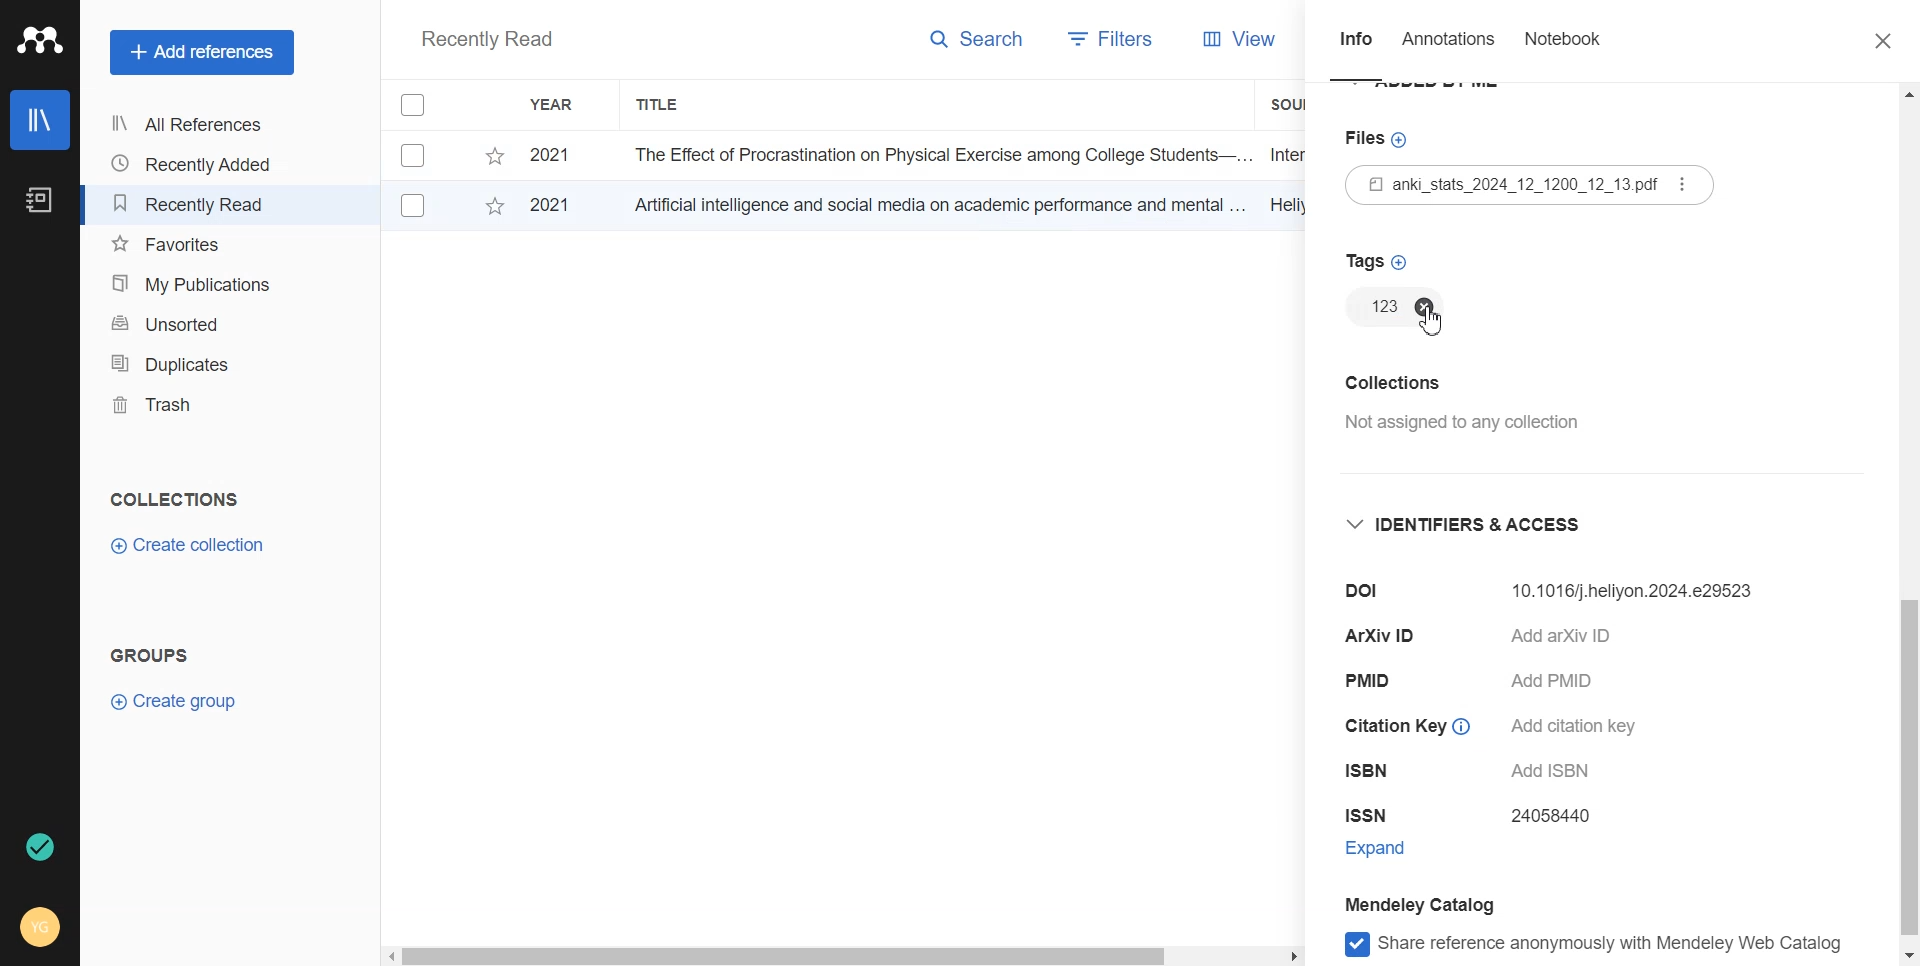 This screenshot has width=1920, height=966. Describe the element at coordinates (42, 925) in the screenshot. I see `Account` at that location.